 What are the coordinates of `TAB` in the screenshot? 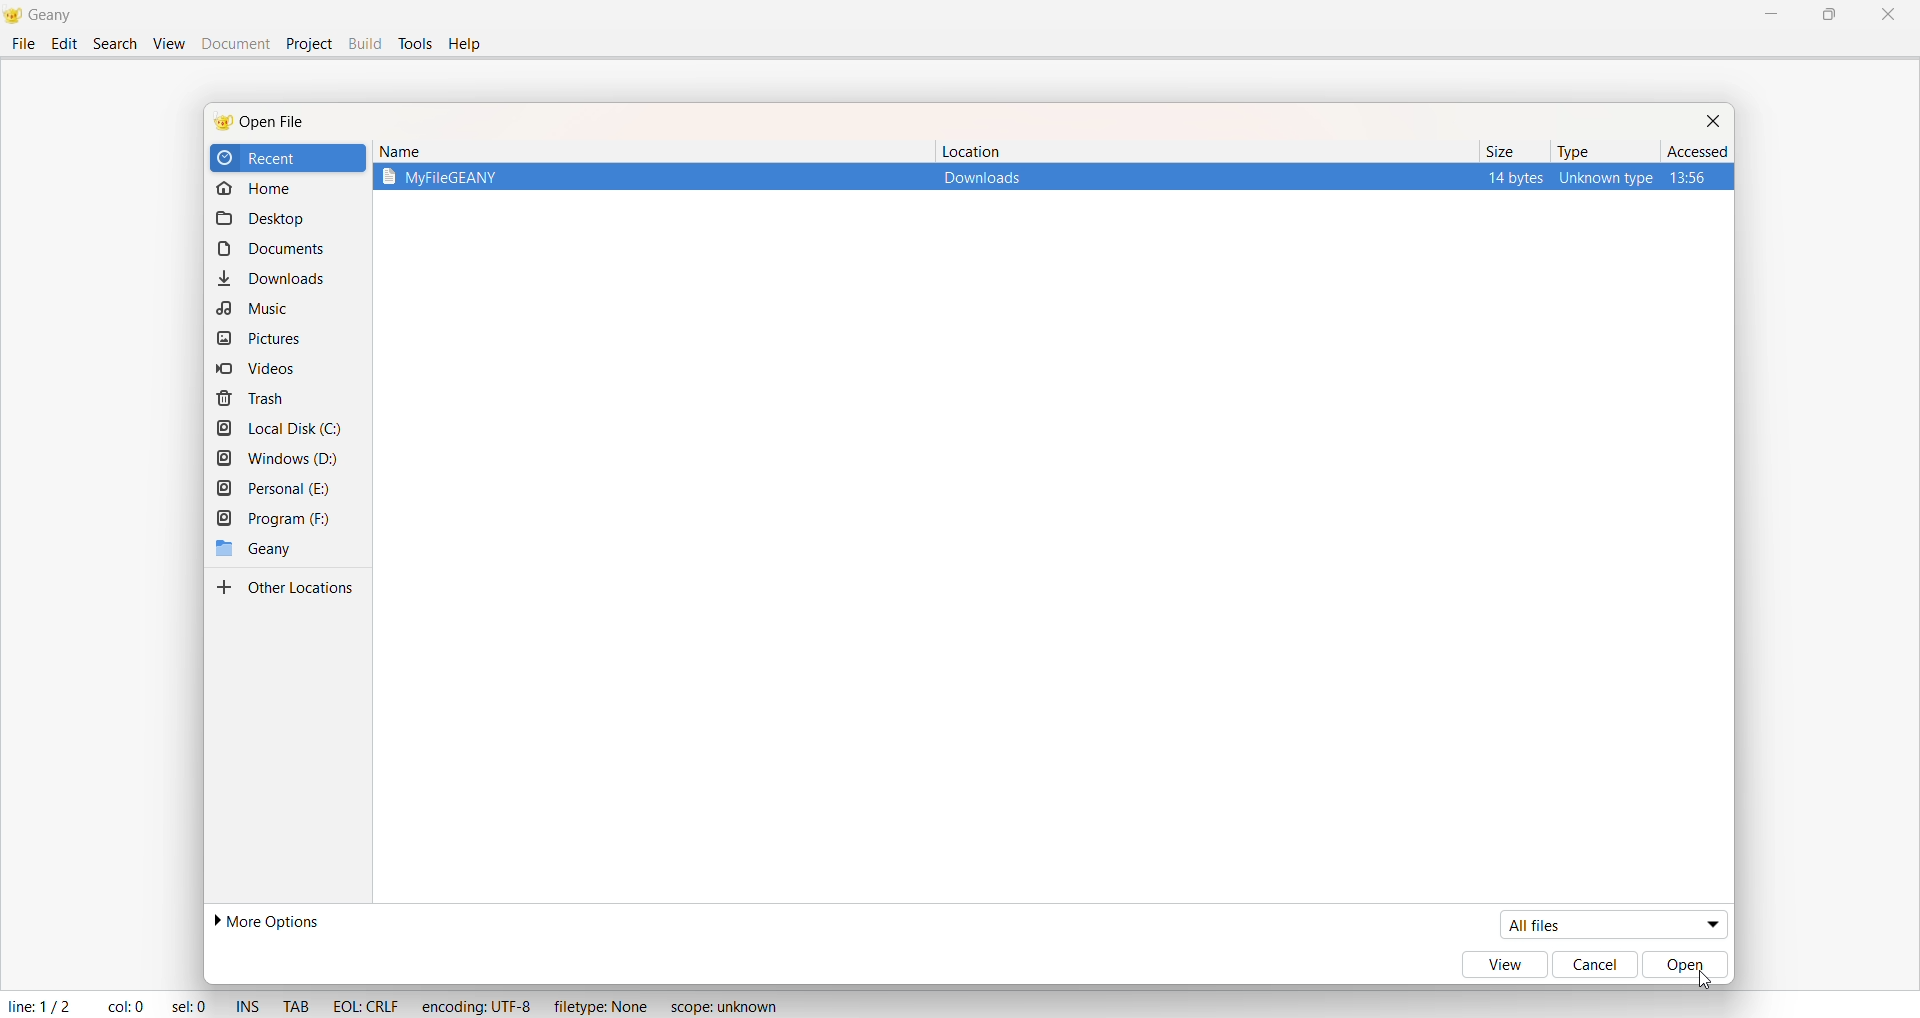 It's located at (298, 1003).